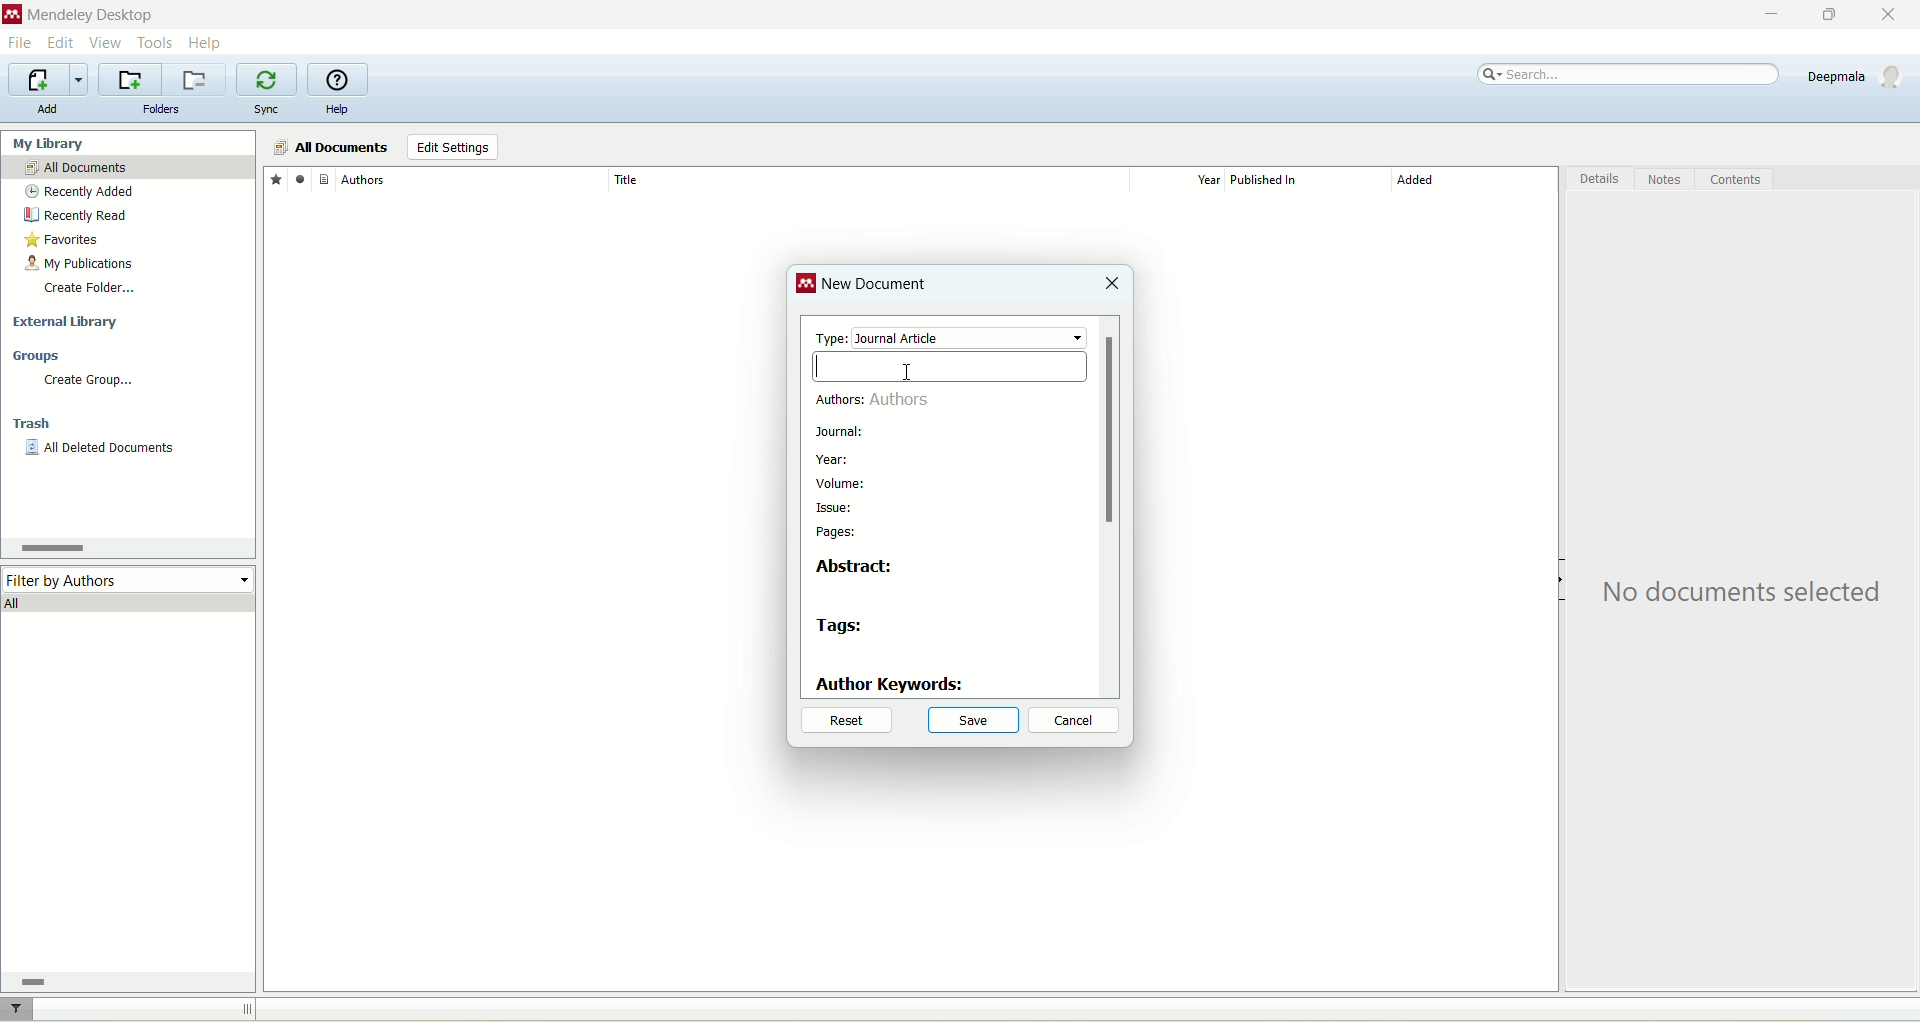 The height and width of the screenshot is (1022, 1920). What do you see at coordinates (835, 510) in the screenshot?
I see `issue` at bounding box center [835, 510].